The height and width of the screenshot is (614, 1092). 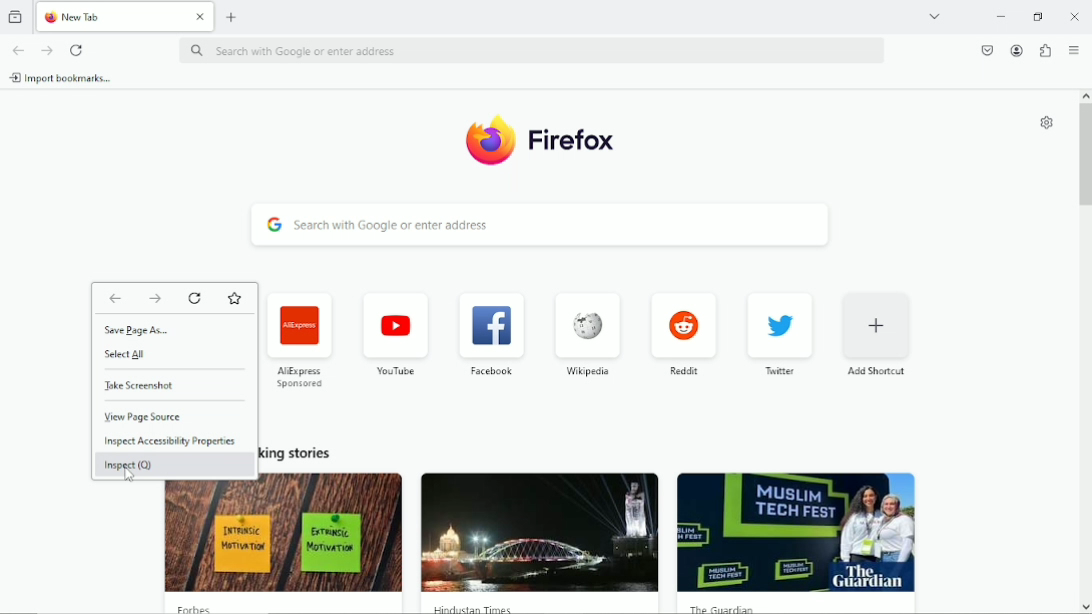 What do you see at coordinates (490, 332) in the screenshot?
I see `Facebook` at bounding box center [490, 332].